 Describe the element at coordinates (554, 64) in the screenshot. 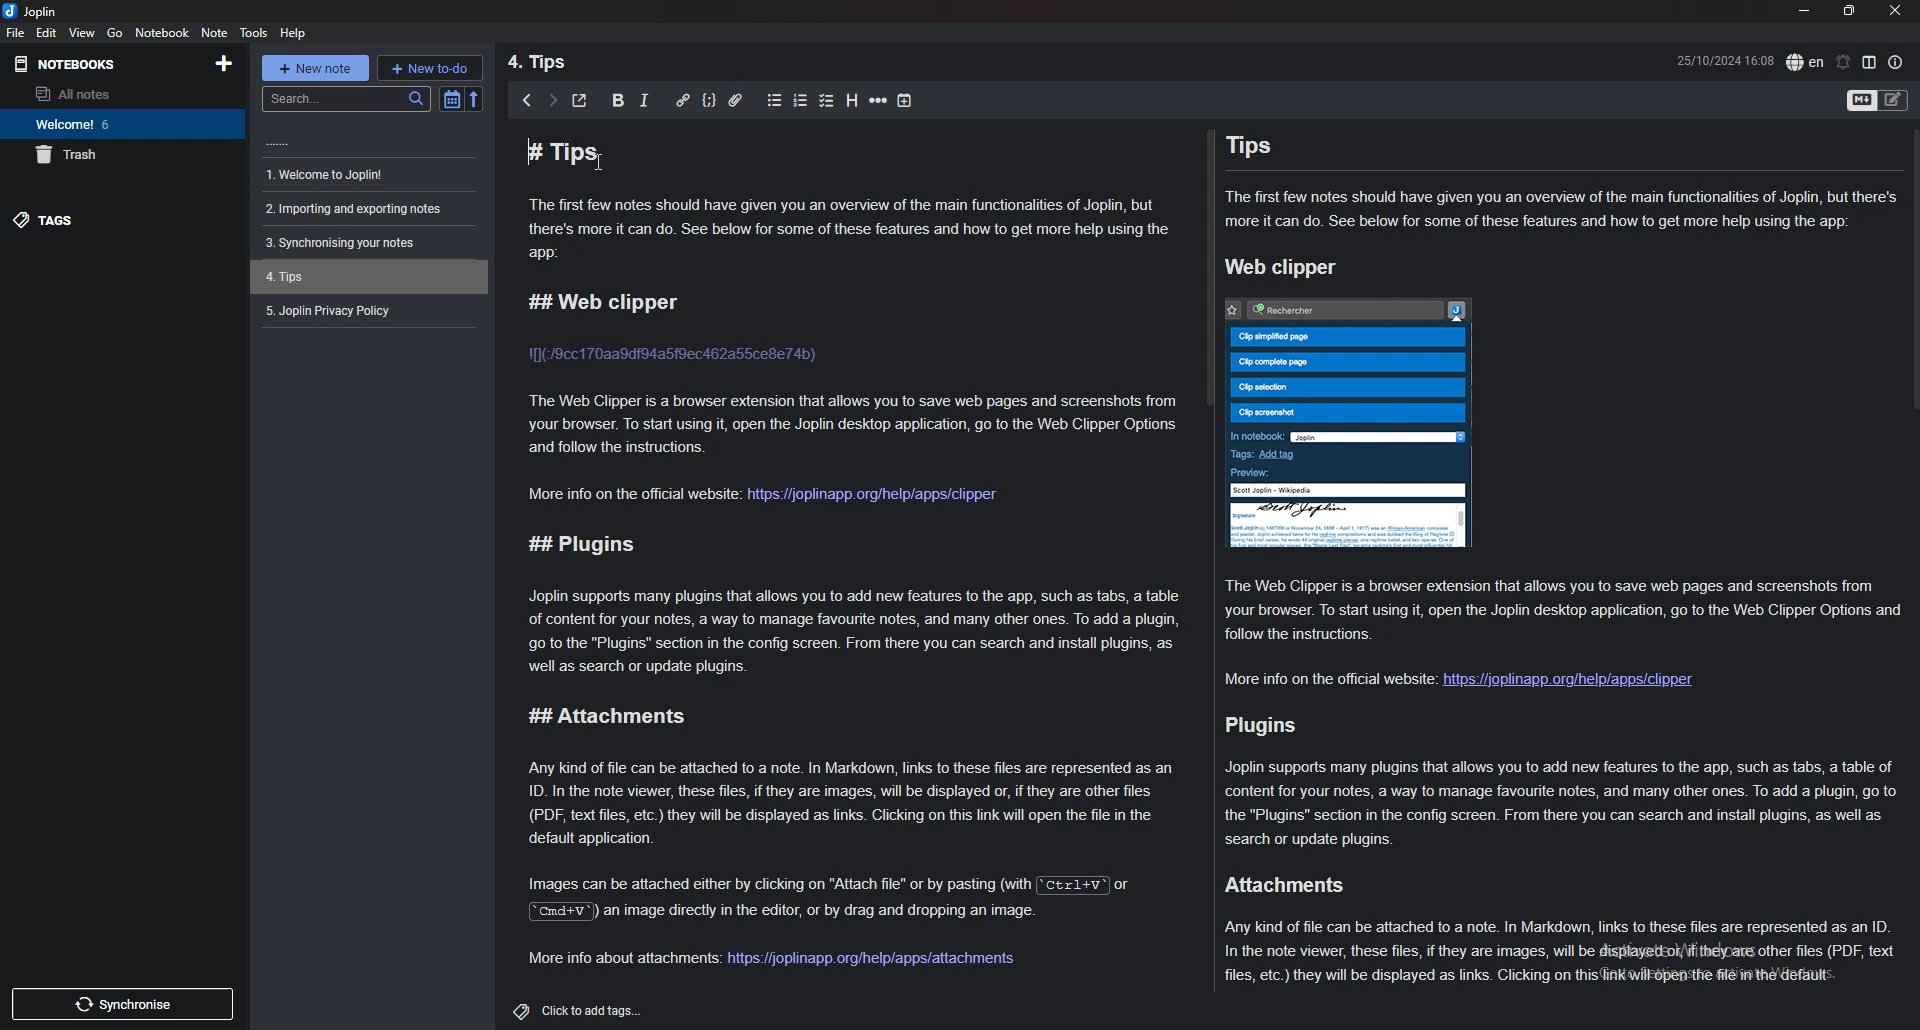

I see `note name` at that location.